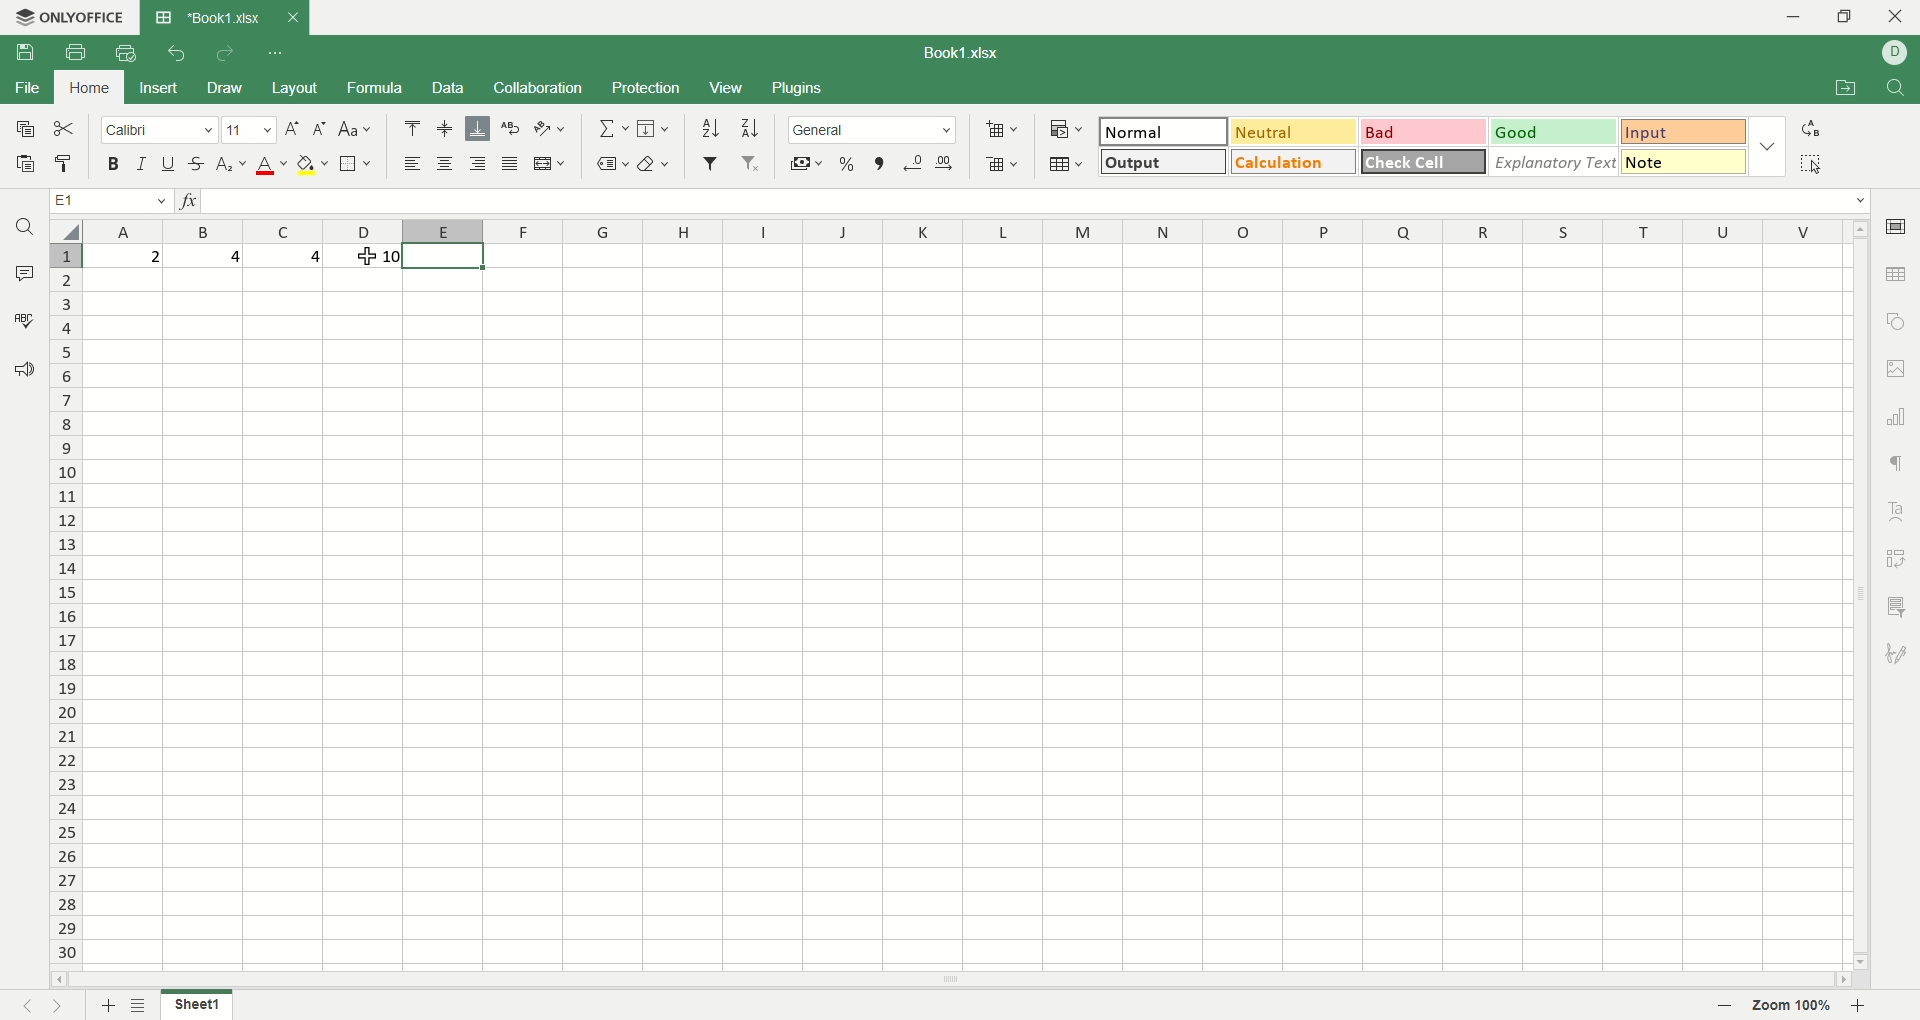  Describe the element at coordinates (1893, 17) in the screenshot. I see `close` at that location.